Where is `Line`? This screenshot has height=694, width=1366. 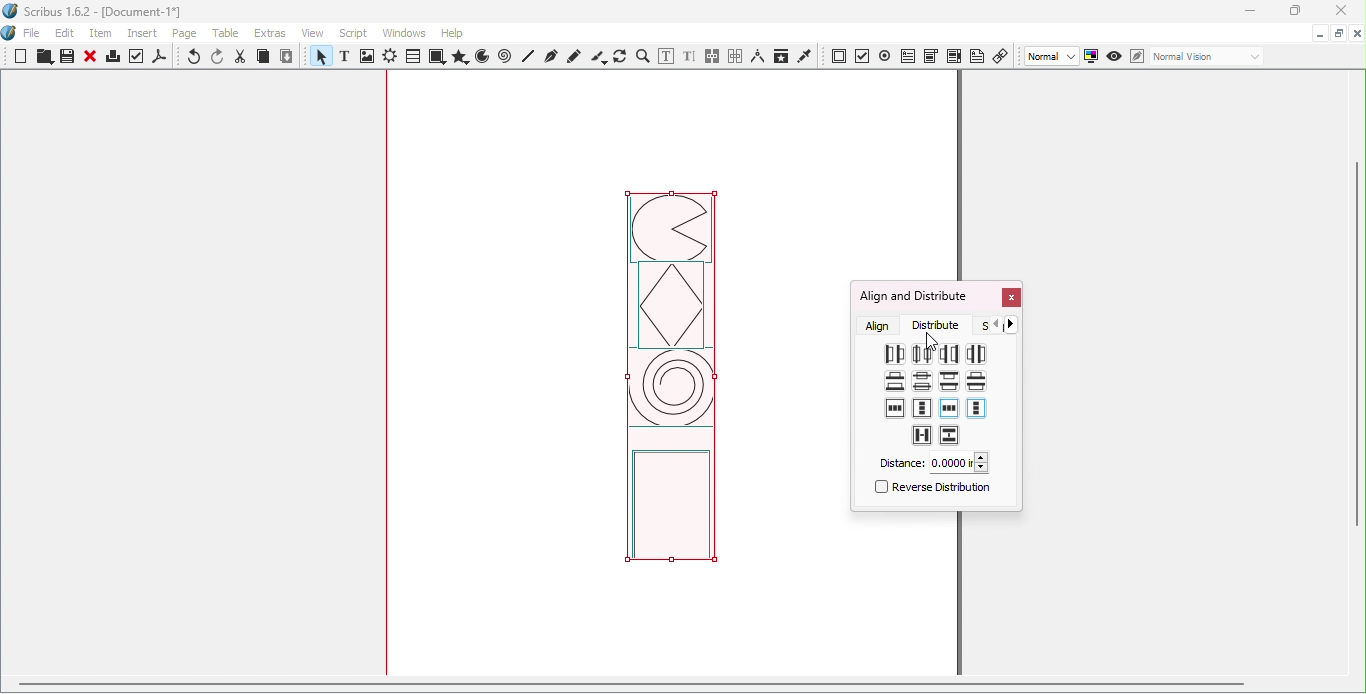
Line is located at coordinates (529, 56).